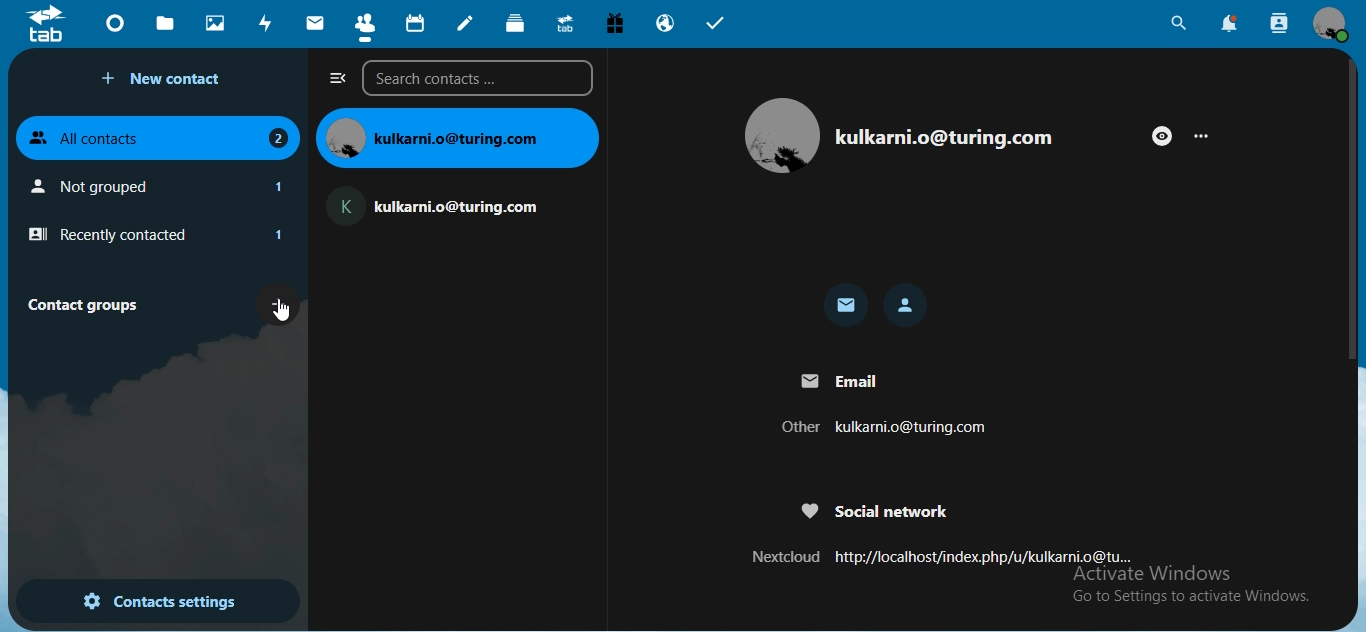 The image size is (1366, 632). Describe the element at coordinates (338, 78) in the screenshot. I see `close navigation` at that location.